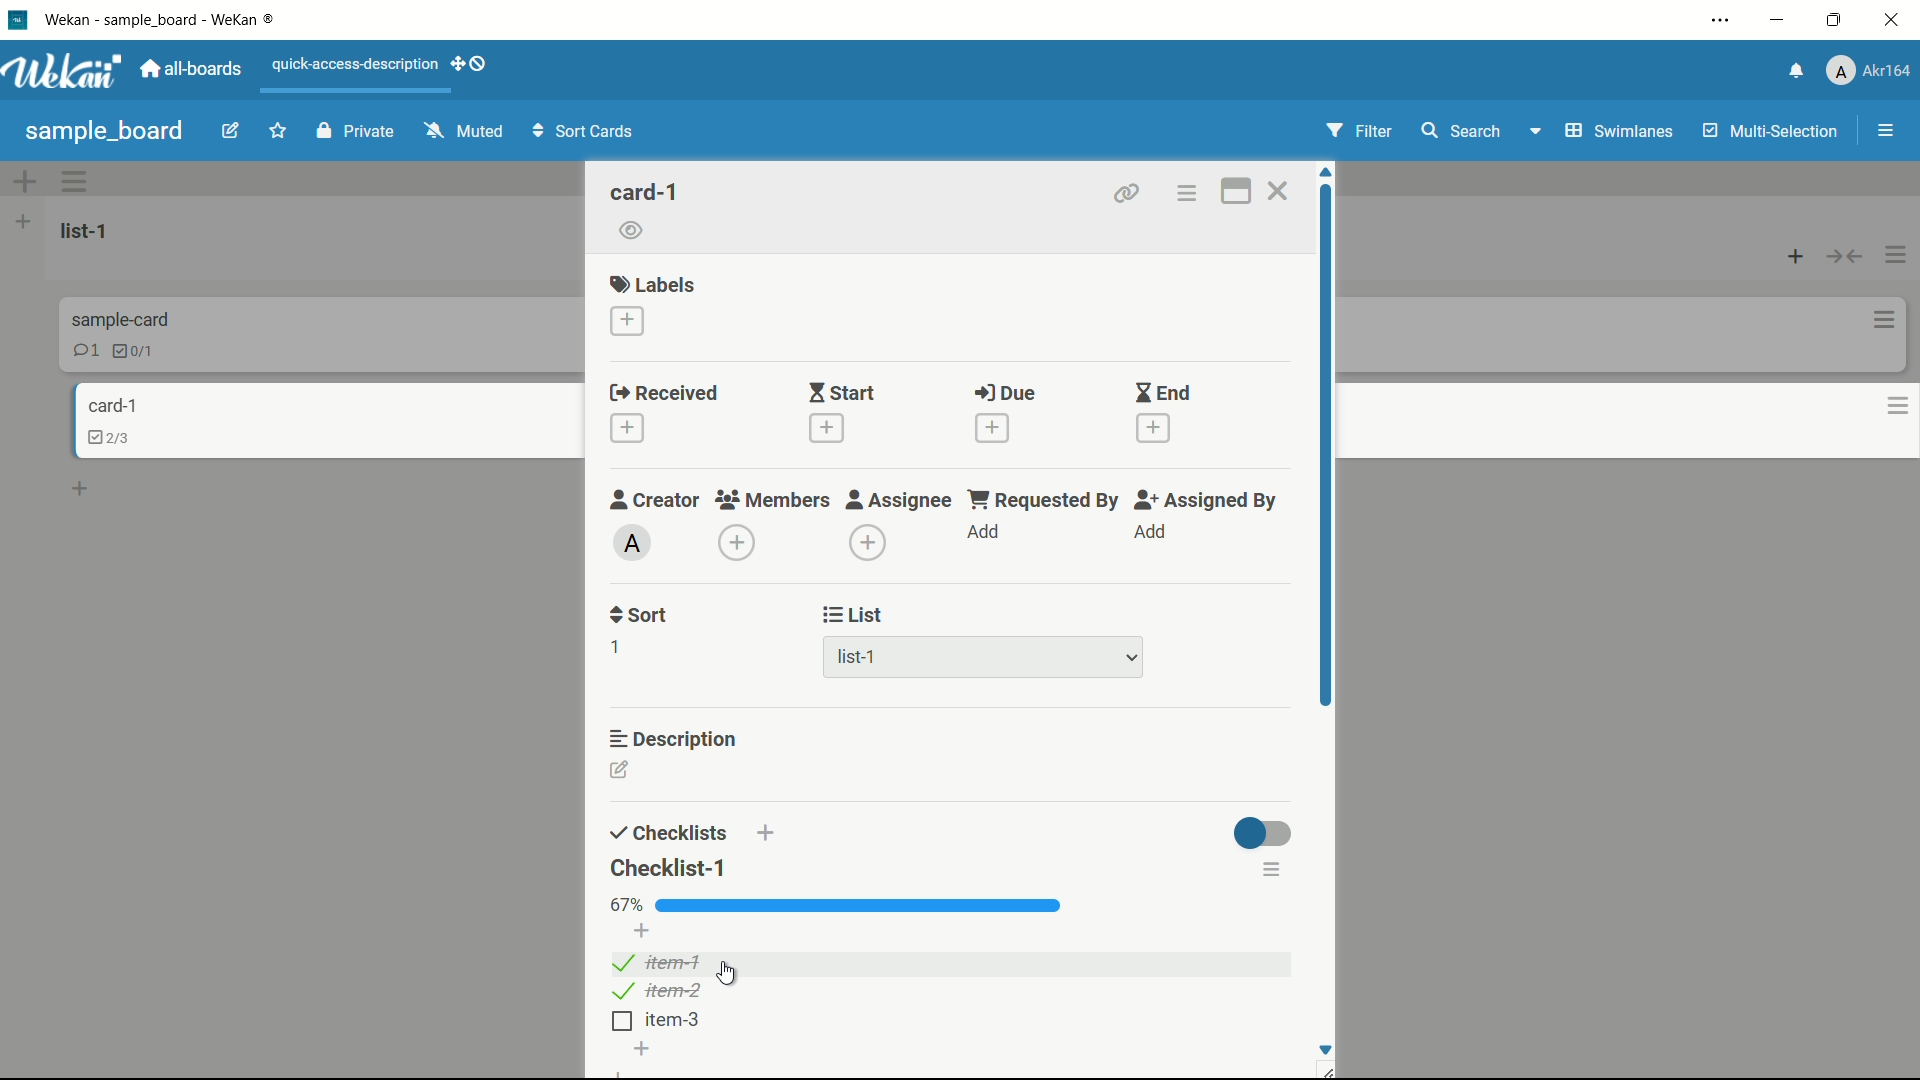 The height and width of the screenshot is (1080, 1920). What do you see at coordinates (81, 489) in the screenshot?
I see `add card` at bounding box center [81, 489].